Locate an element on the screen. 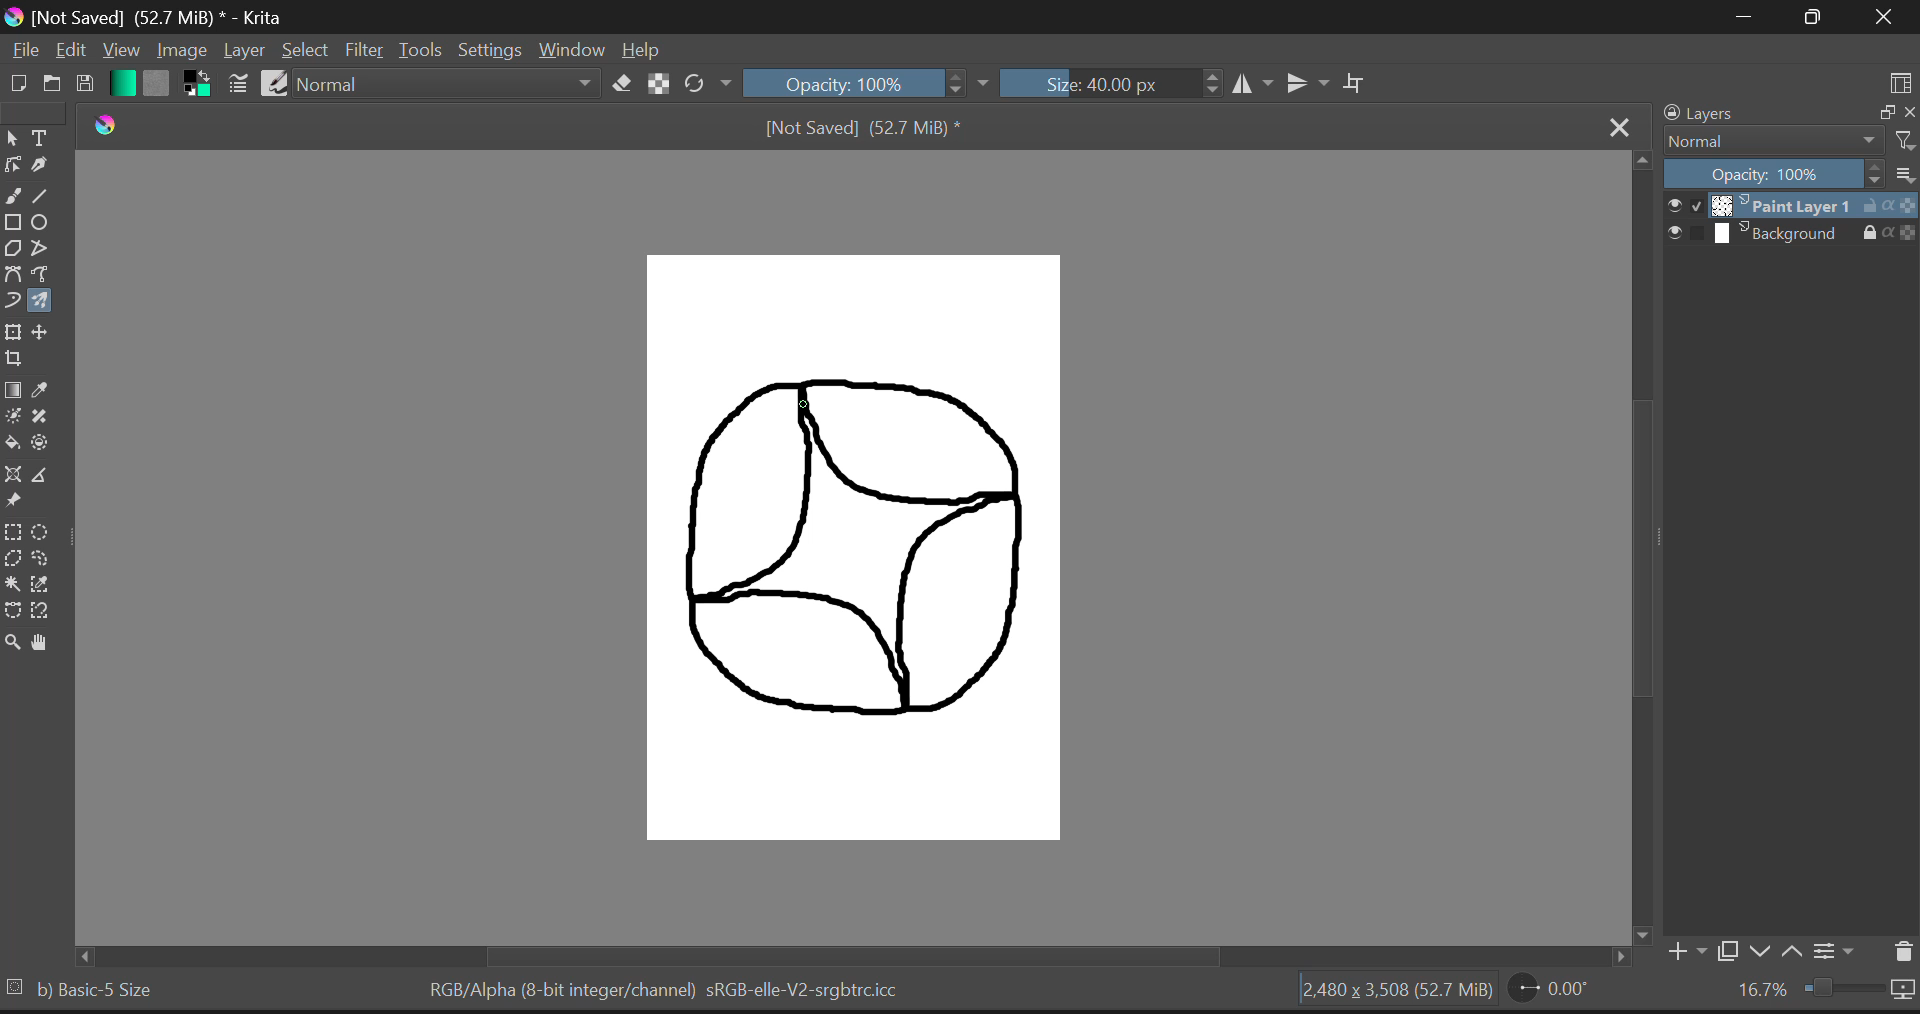  Magnetic Curve Selection is located at coordinates (41, 611).